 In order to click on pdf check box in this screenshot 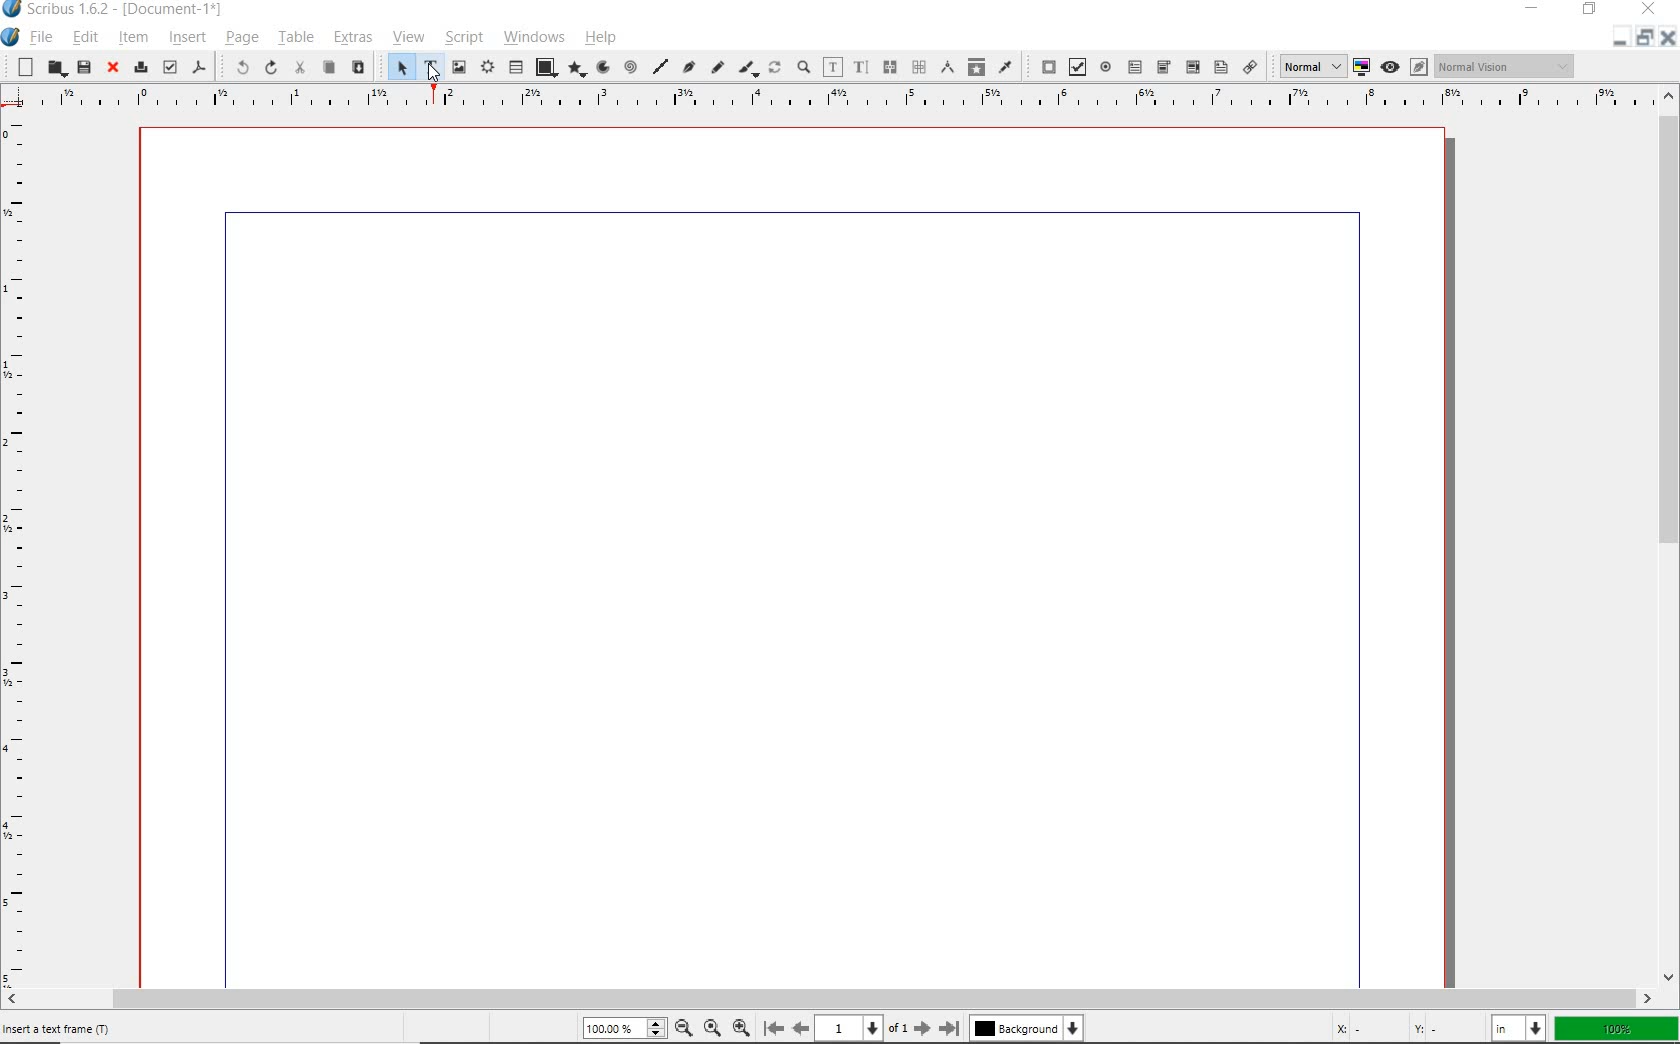, I will do `click(1075, 66)`.